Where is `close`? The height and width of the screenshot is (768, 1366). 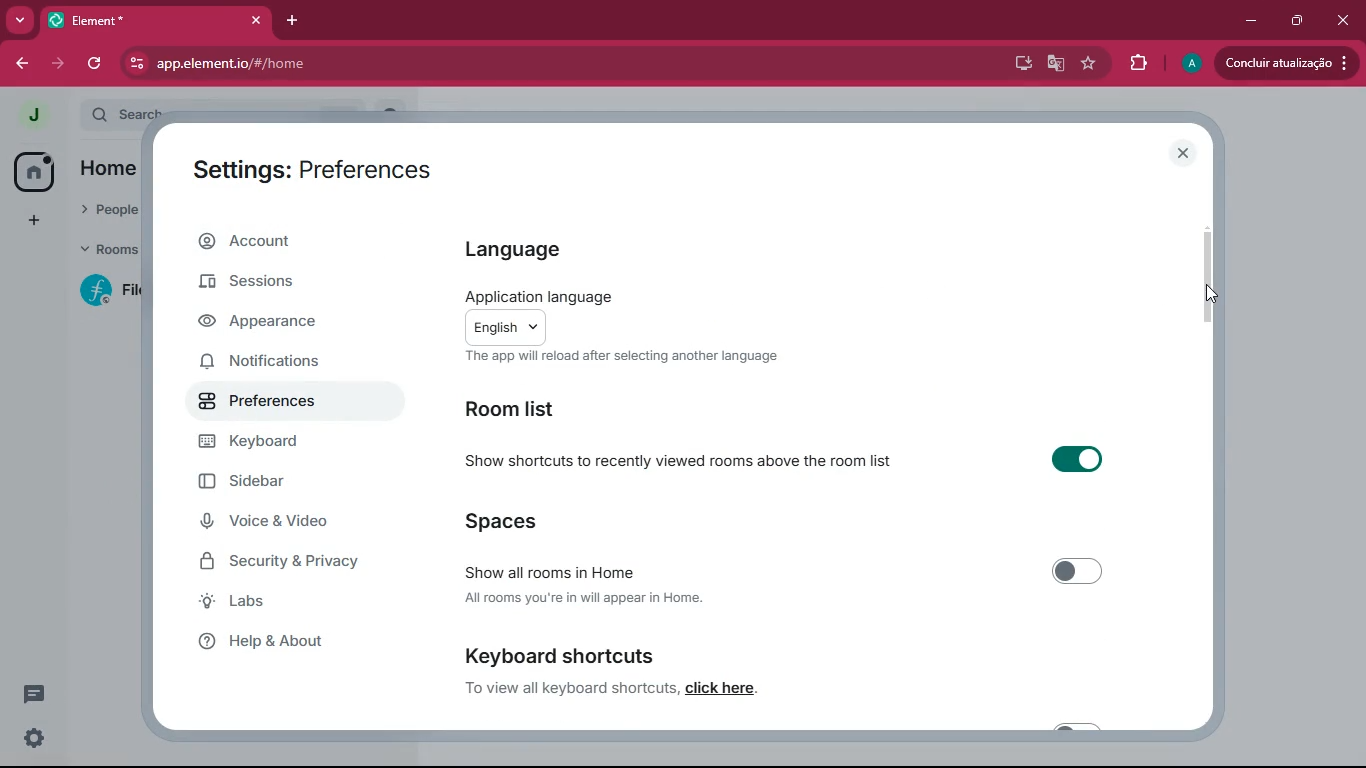 close is located at coordinates (1345, 18).